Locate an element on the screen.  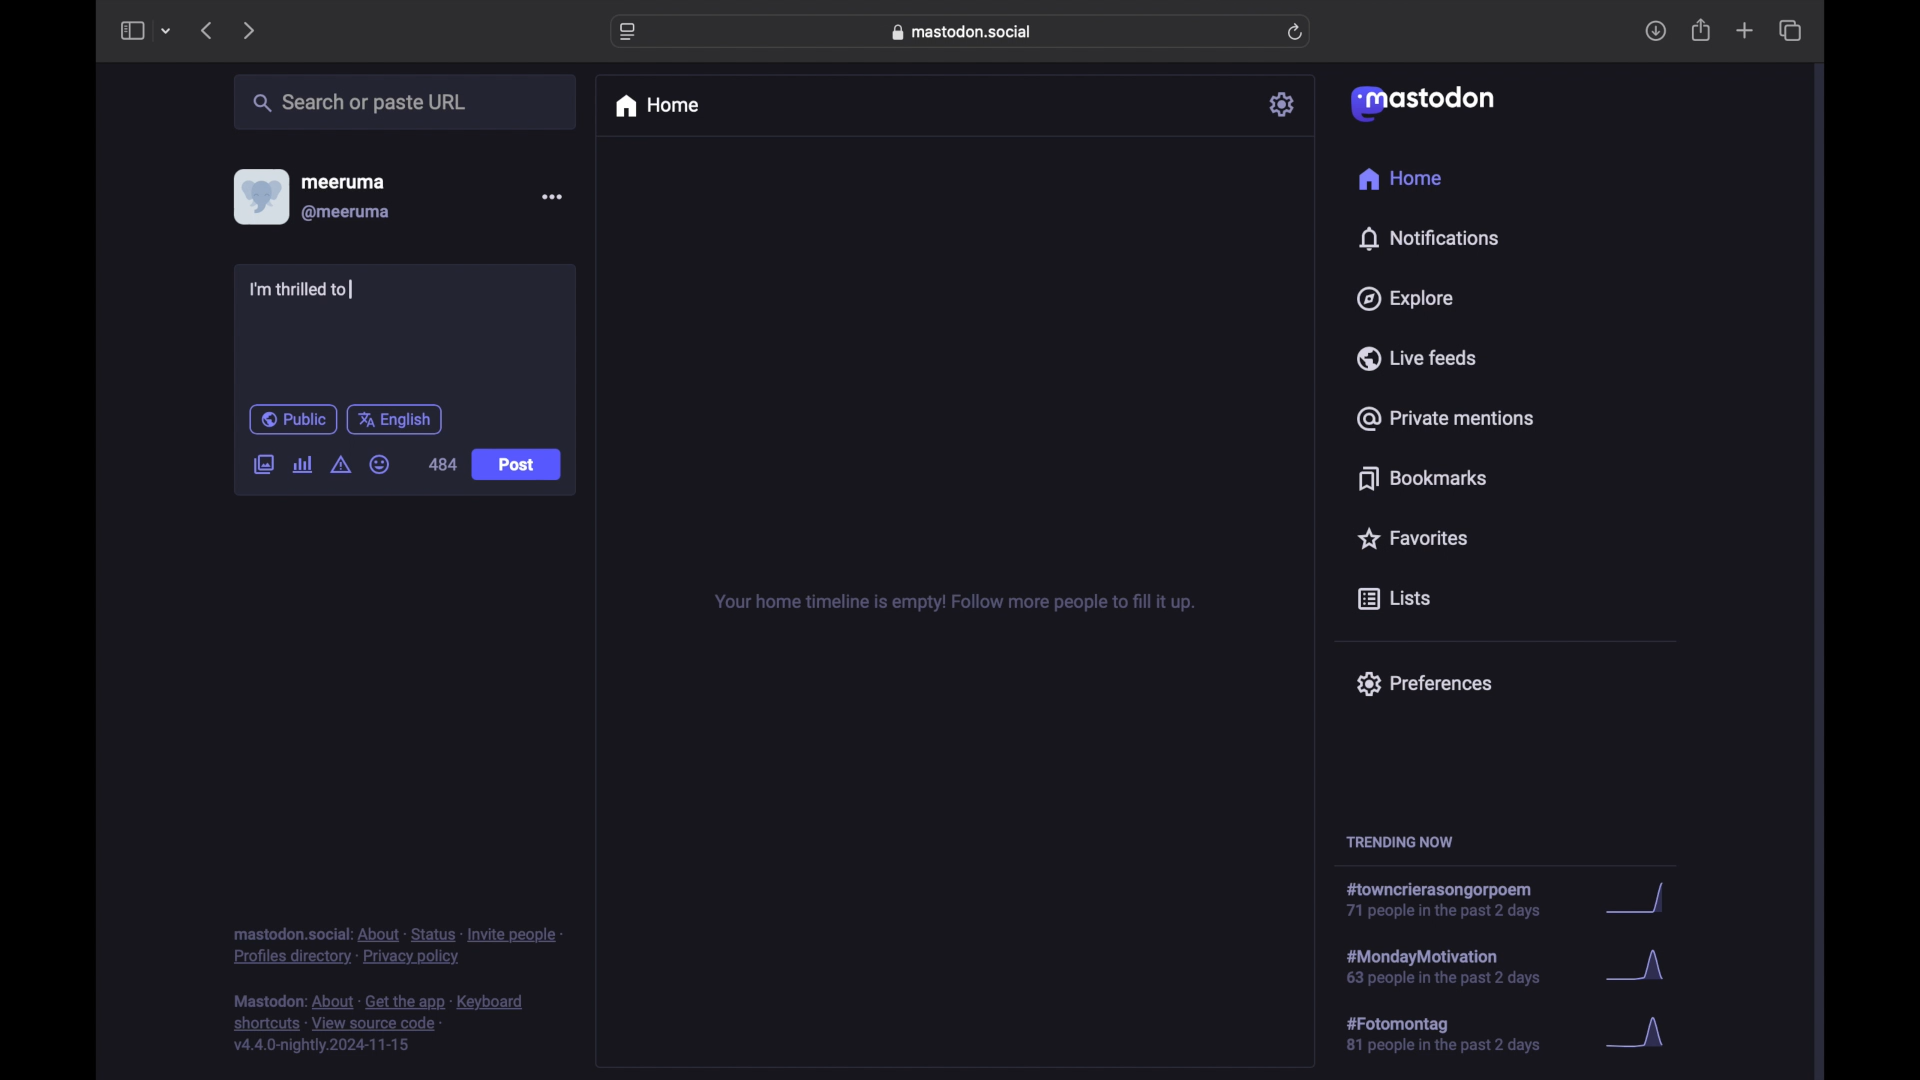
trending now is located at coordinates (1399, 842).